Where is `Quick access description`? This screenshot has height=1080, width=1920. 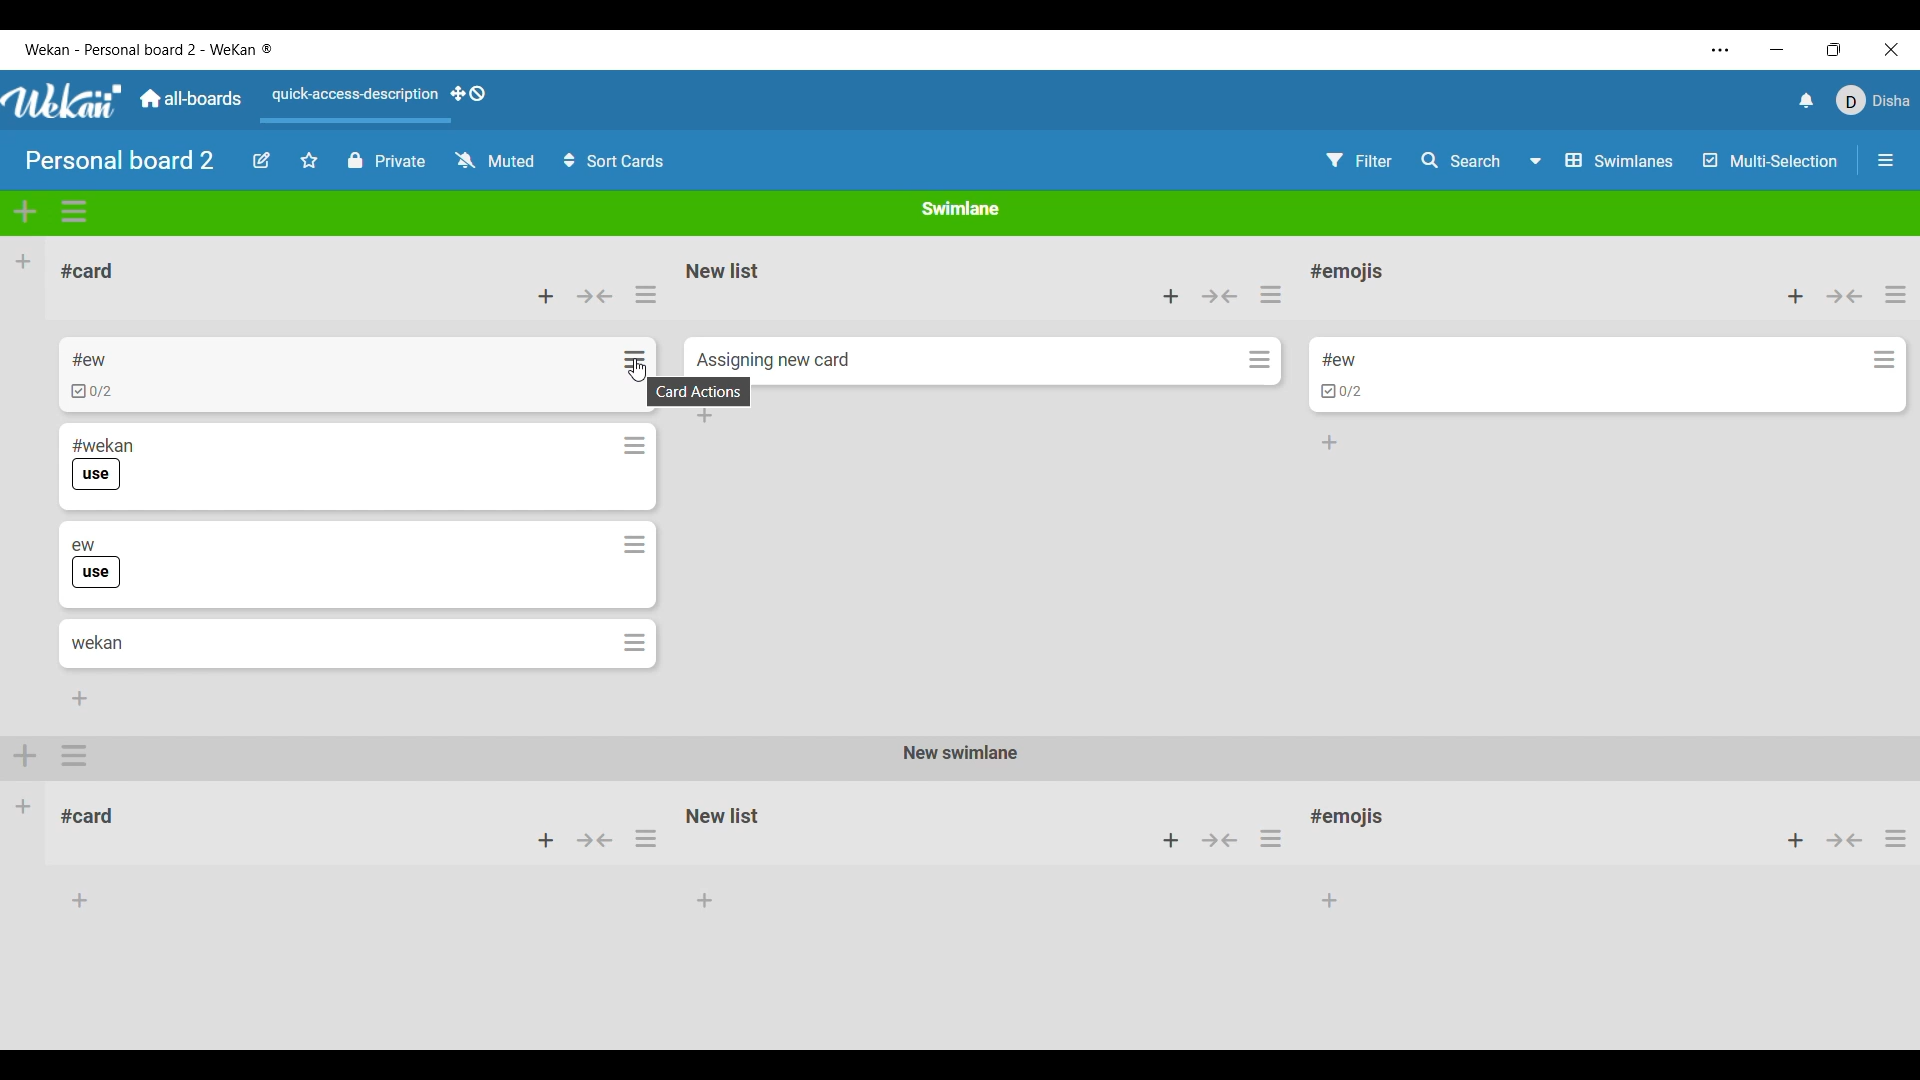
Quick access description is located at coordinates (350, 103).